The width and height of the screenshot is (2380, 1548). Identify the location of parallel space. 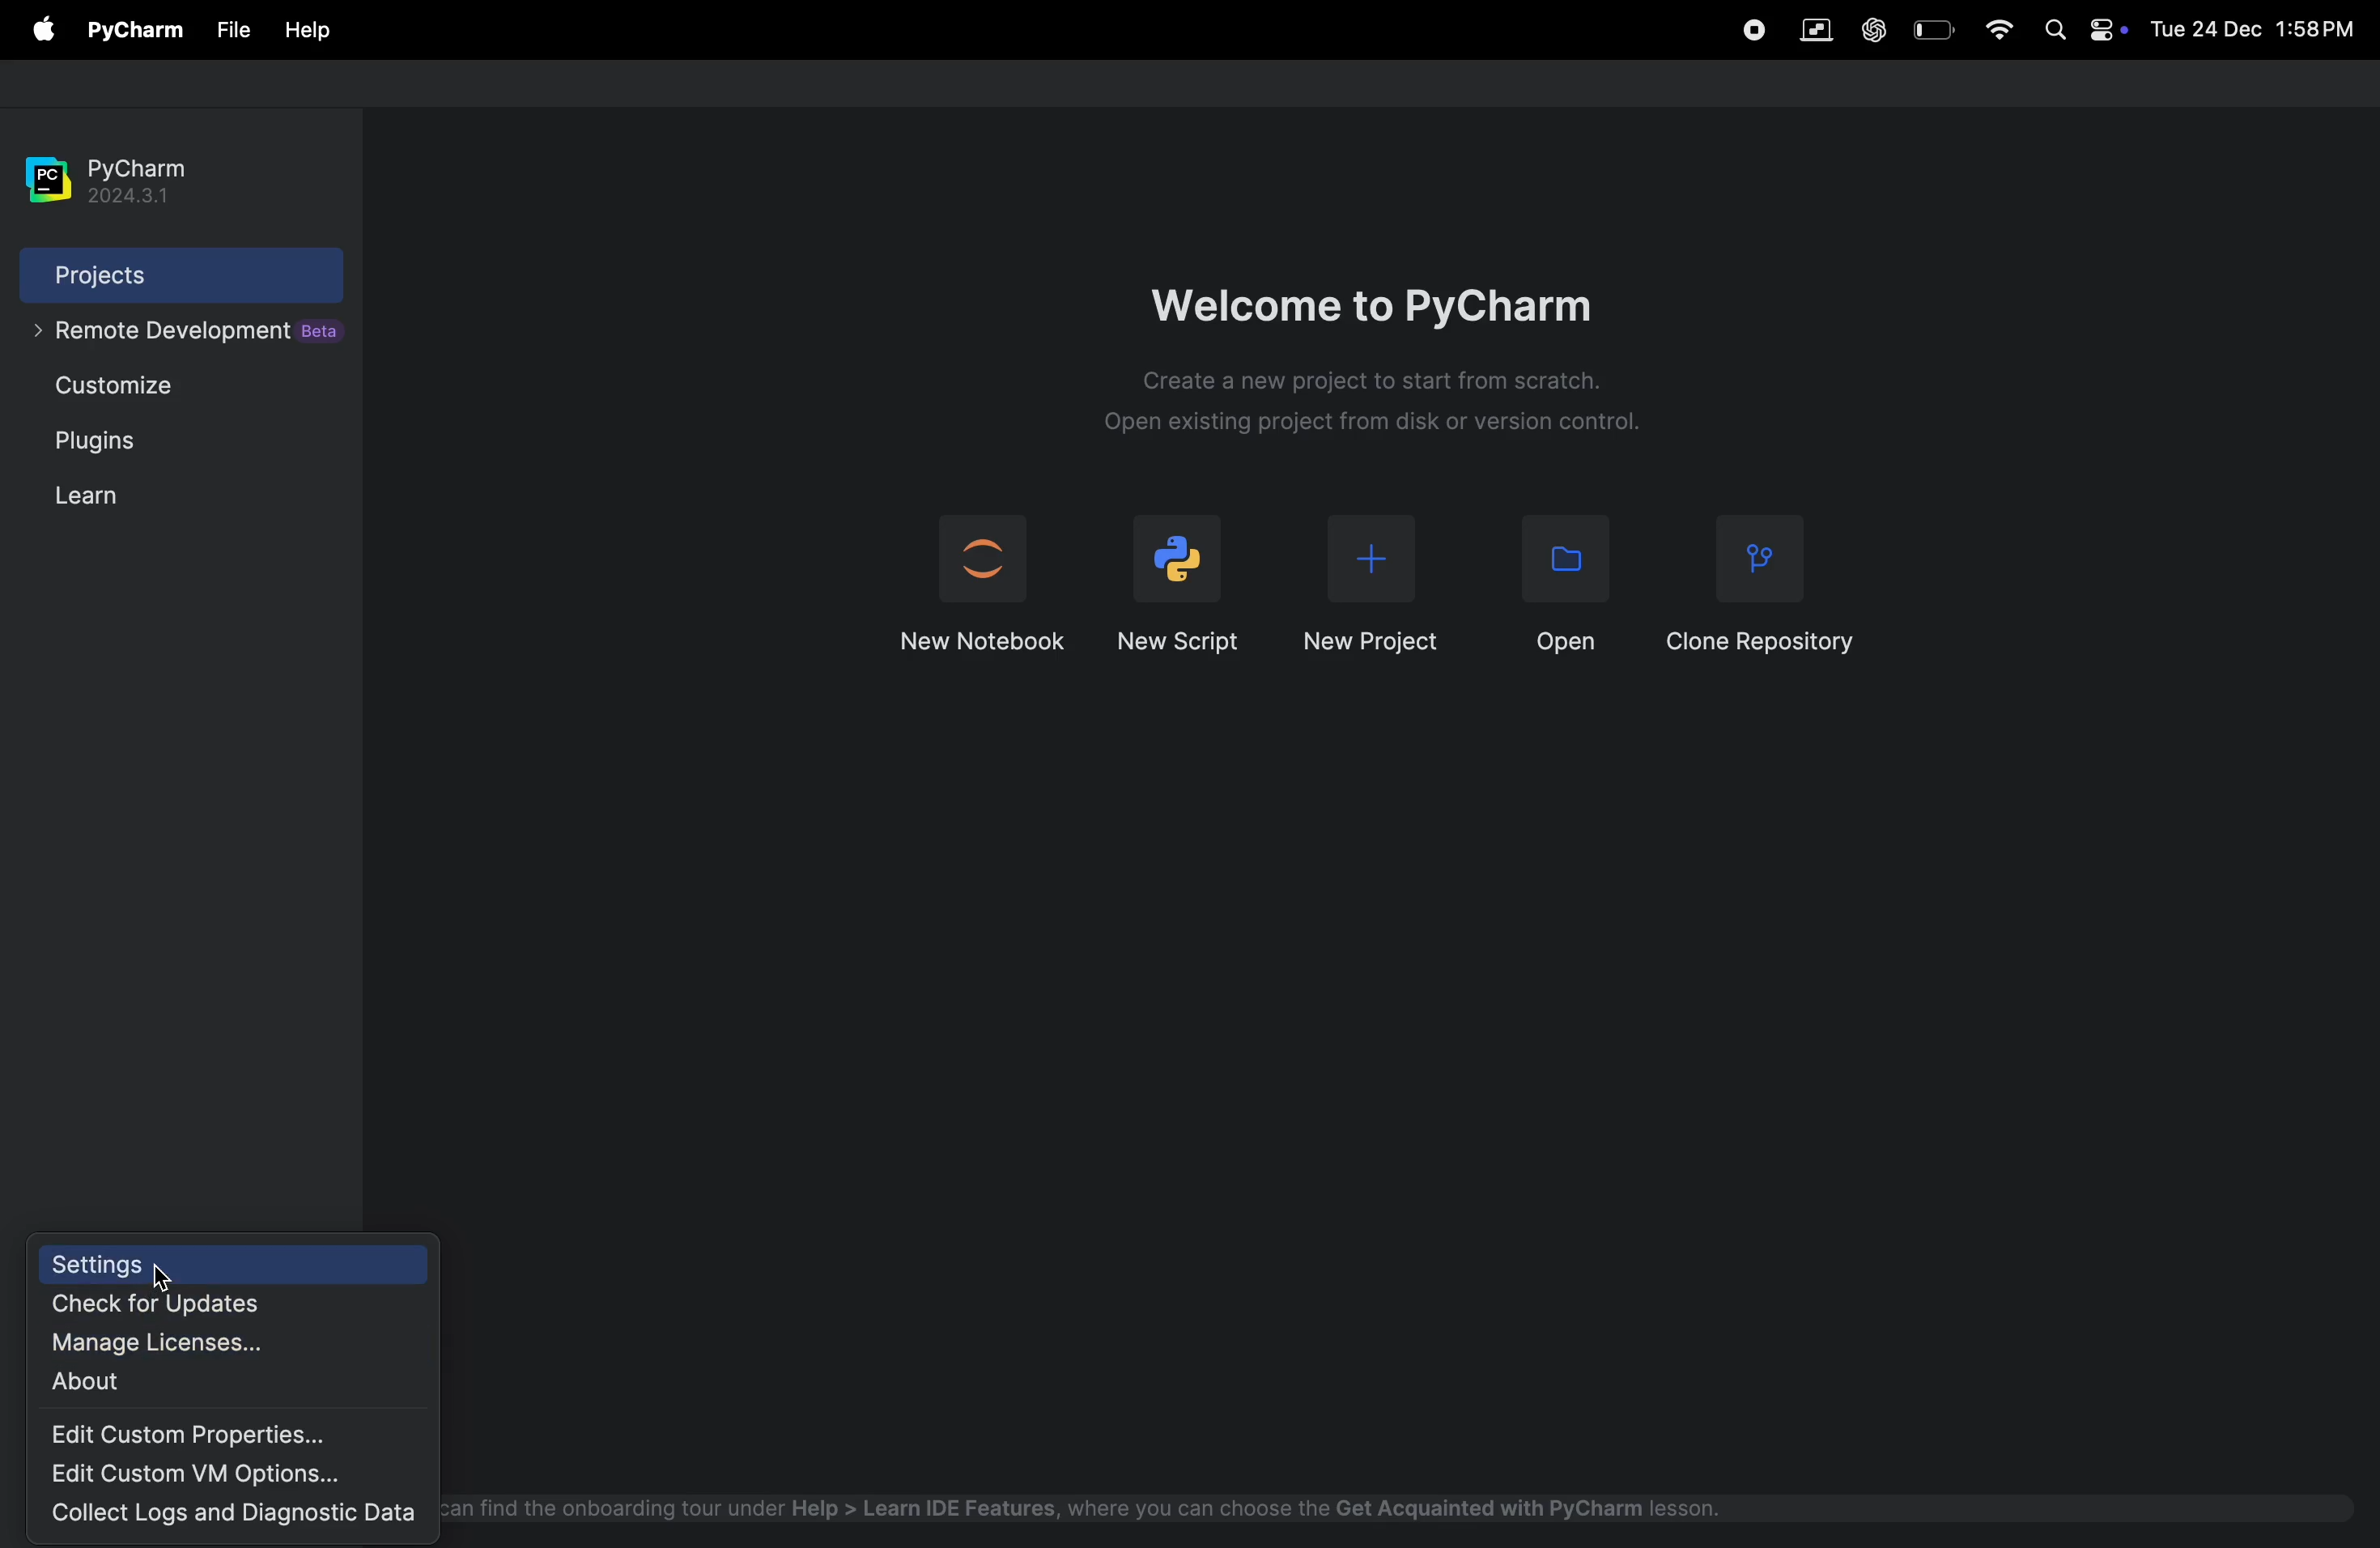
(1821, 30).